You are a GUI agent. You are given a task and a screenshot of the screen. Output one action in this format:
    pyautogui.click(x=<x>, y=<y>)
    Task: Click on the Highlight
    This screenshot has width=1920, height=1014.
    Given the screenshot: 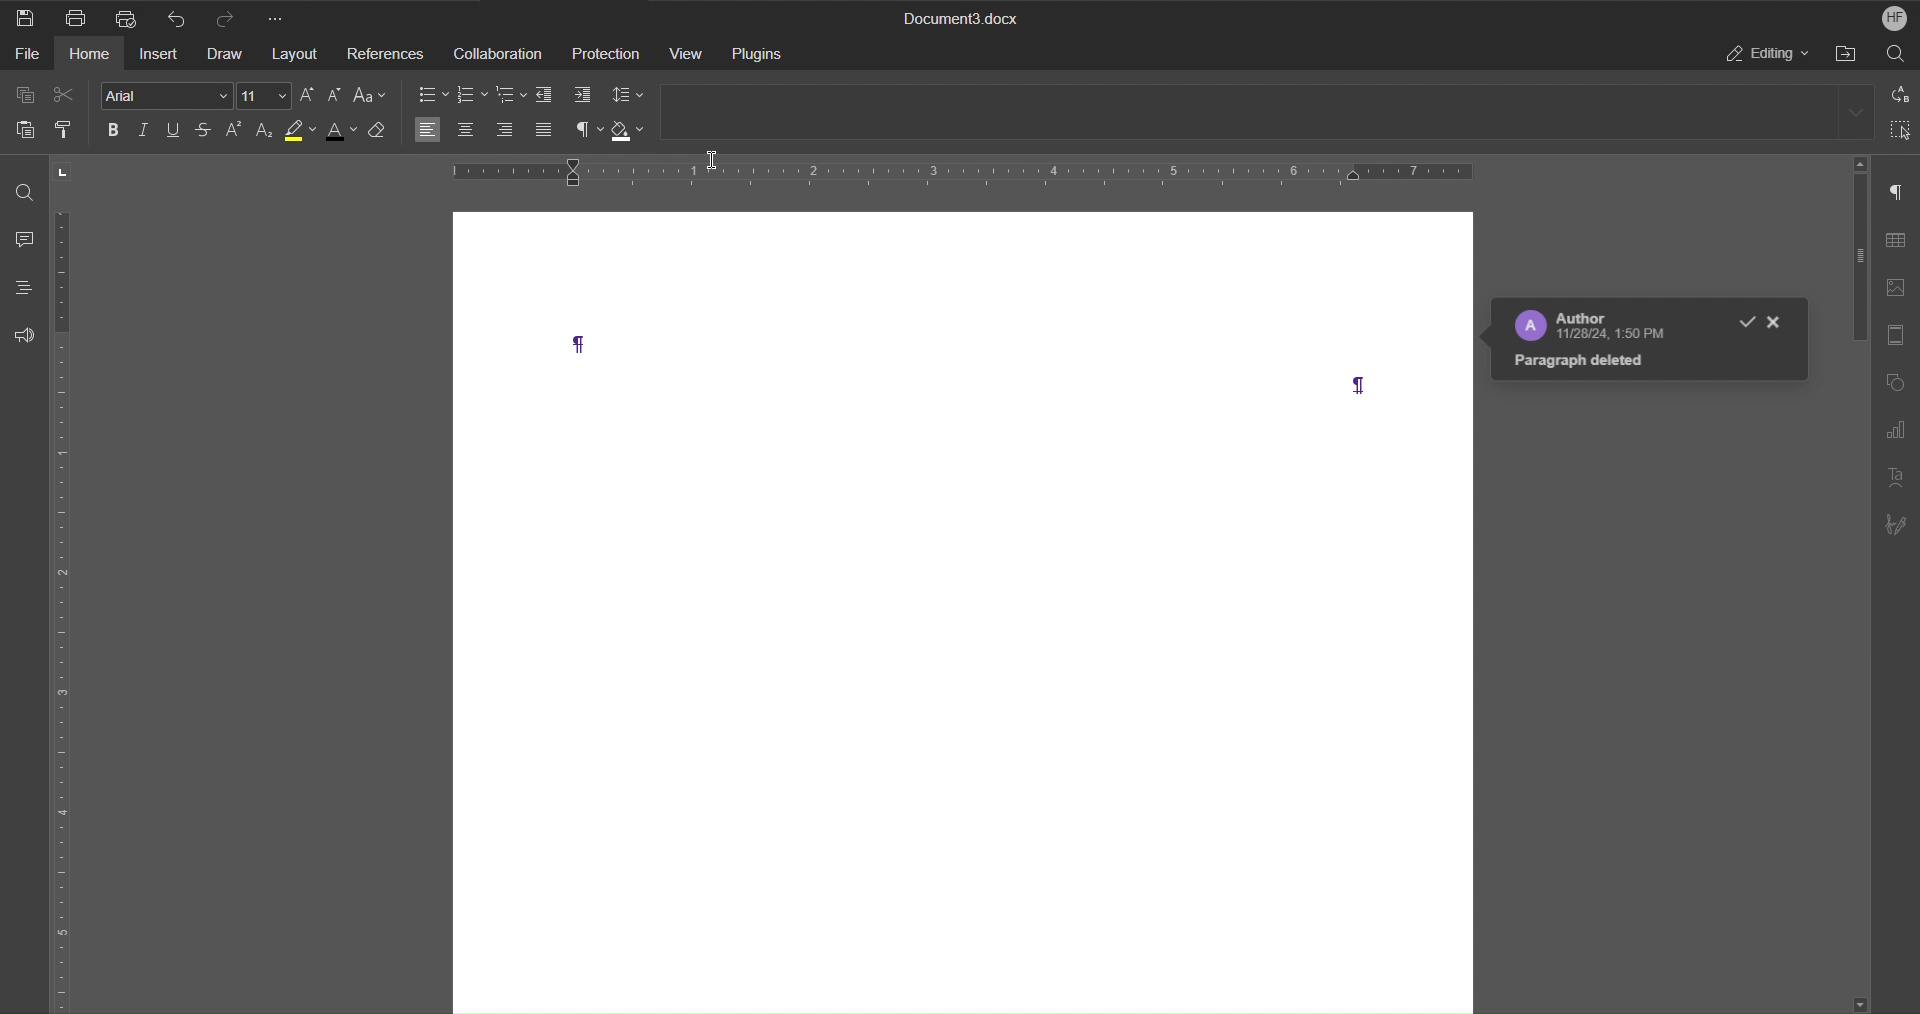 What is the action you would take?
    pyautogui.click(x=303, y=129)
    